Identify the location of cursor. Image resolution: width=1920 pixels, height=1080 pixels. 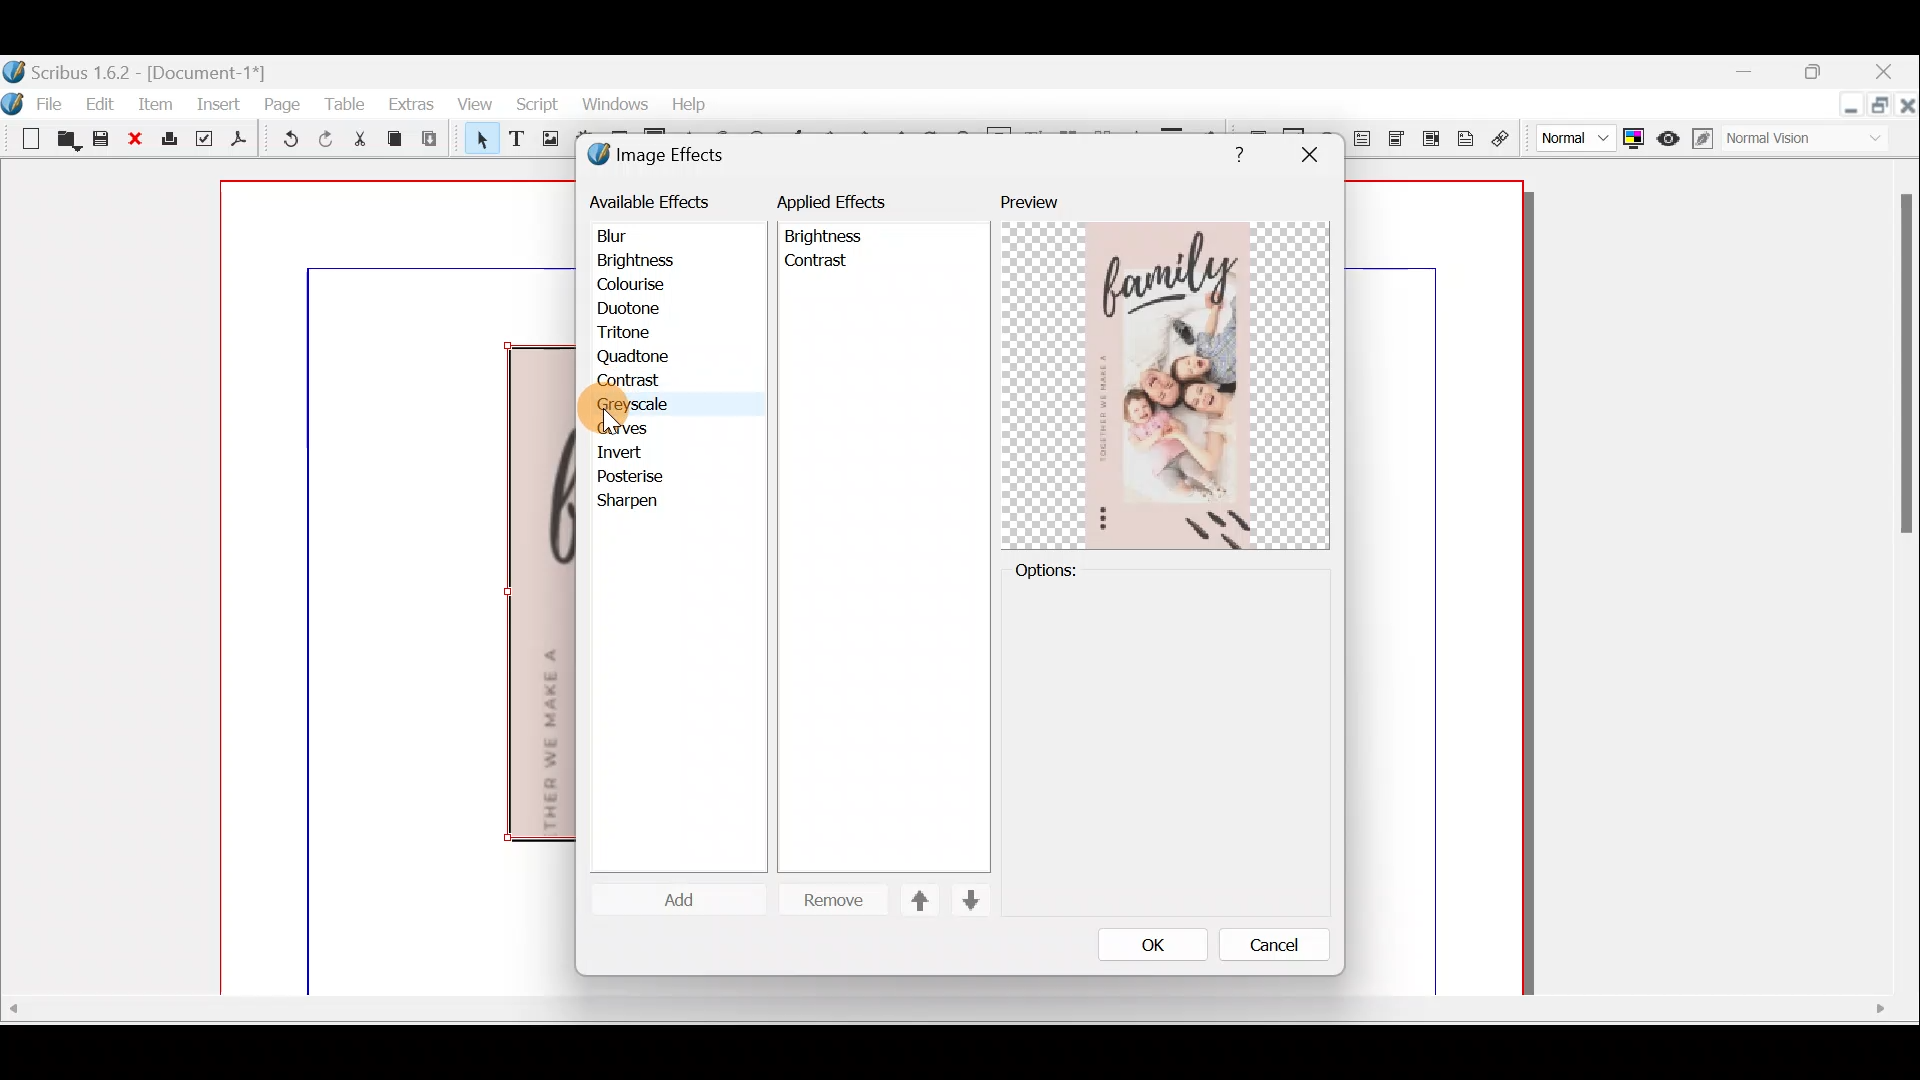
(612, 427).